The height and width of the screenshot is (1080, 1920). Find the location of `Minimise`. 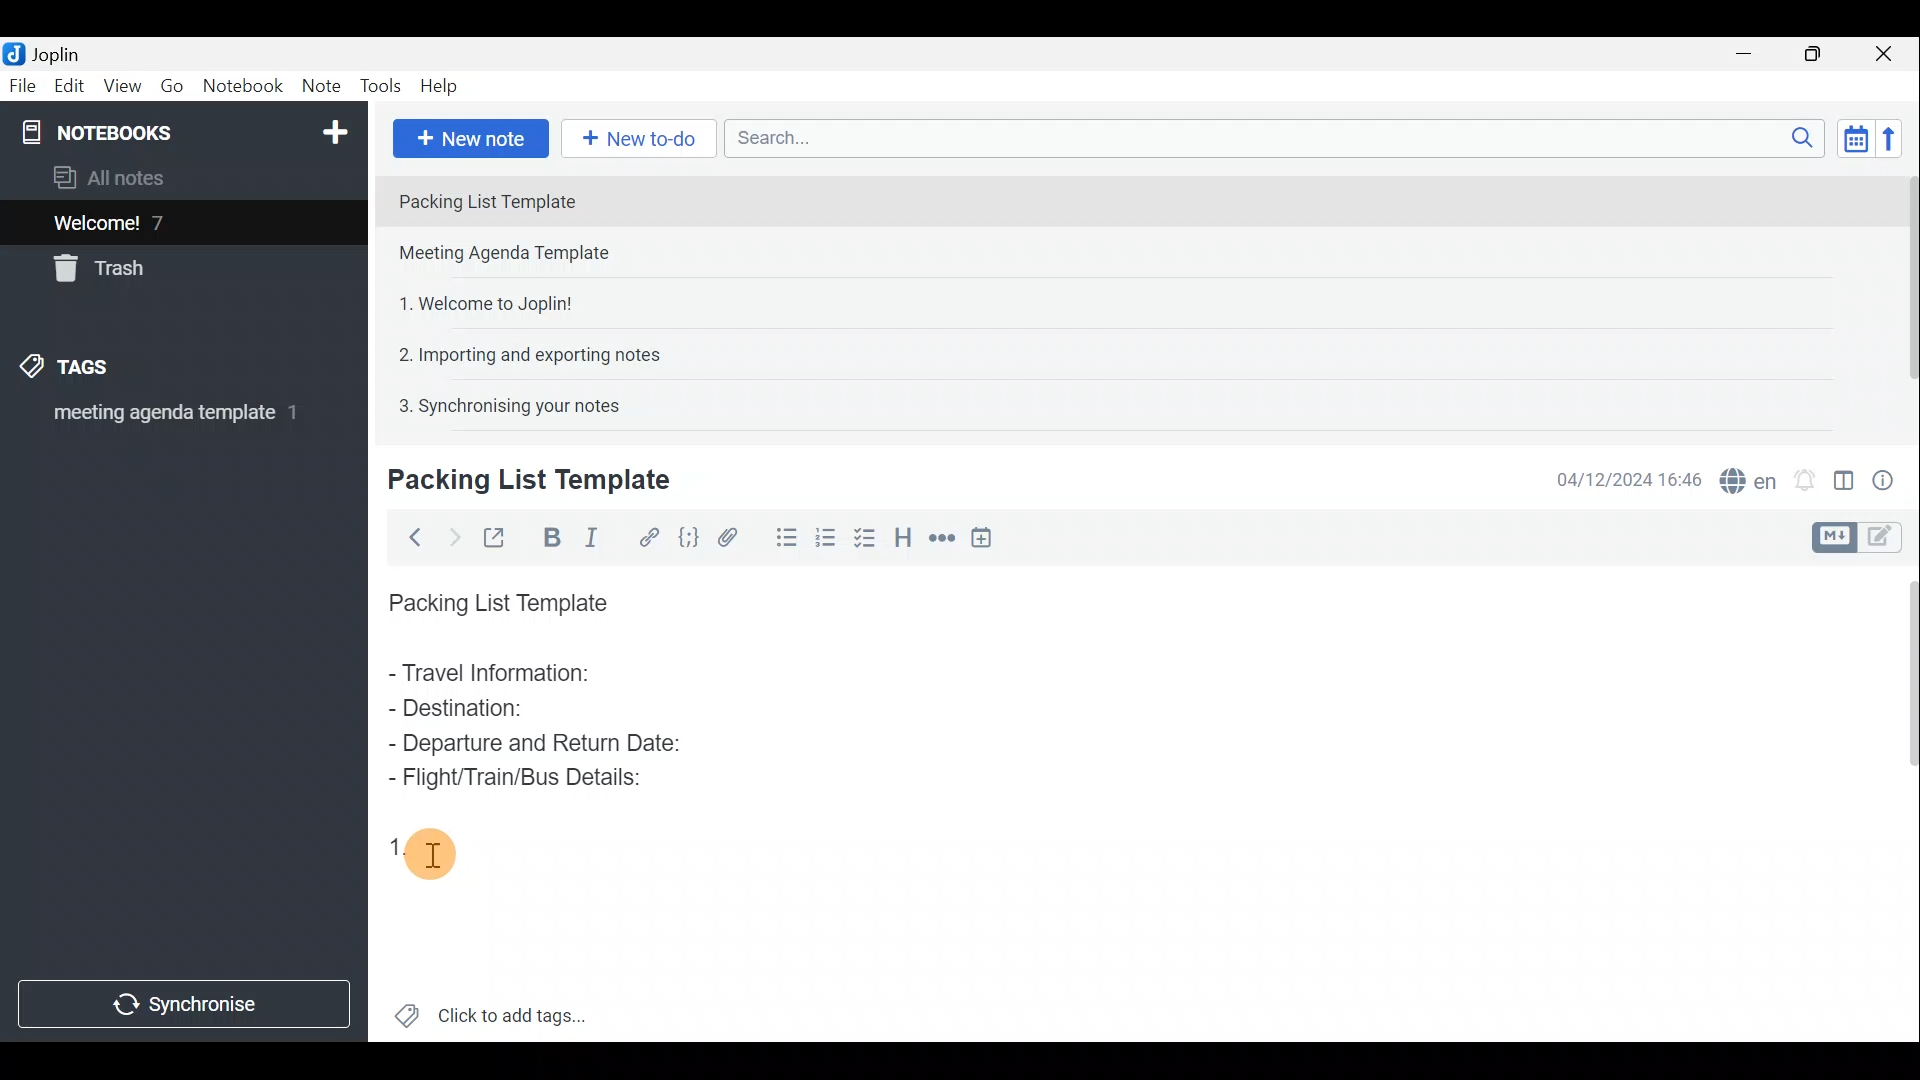

Minimise is located at coordinates (1754, 57).